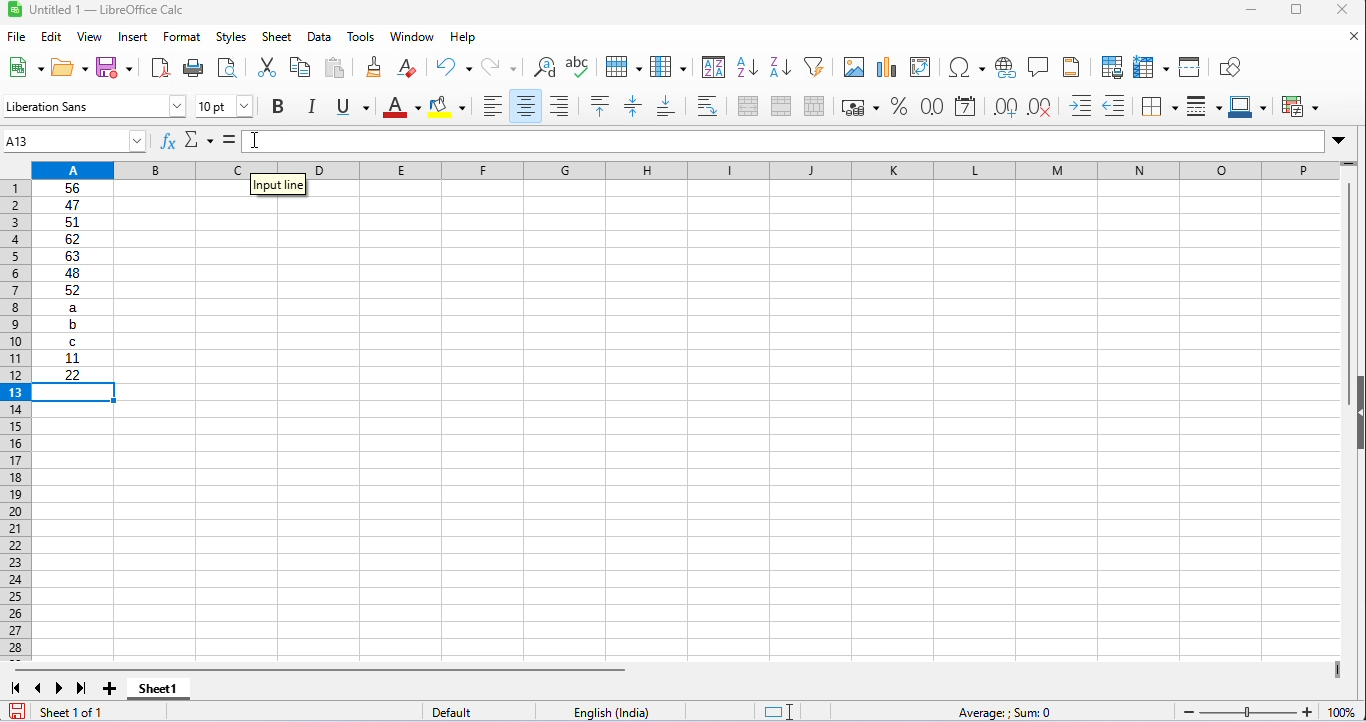 This screenshot has height=722, width=1366. Describe the element at coordinates (580, 67) in the screenshot. I see `spelling` at that location.